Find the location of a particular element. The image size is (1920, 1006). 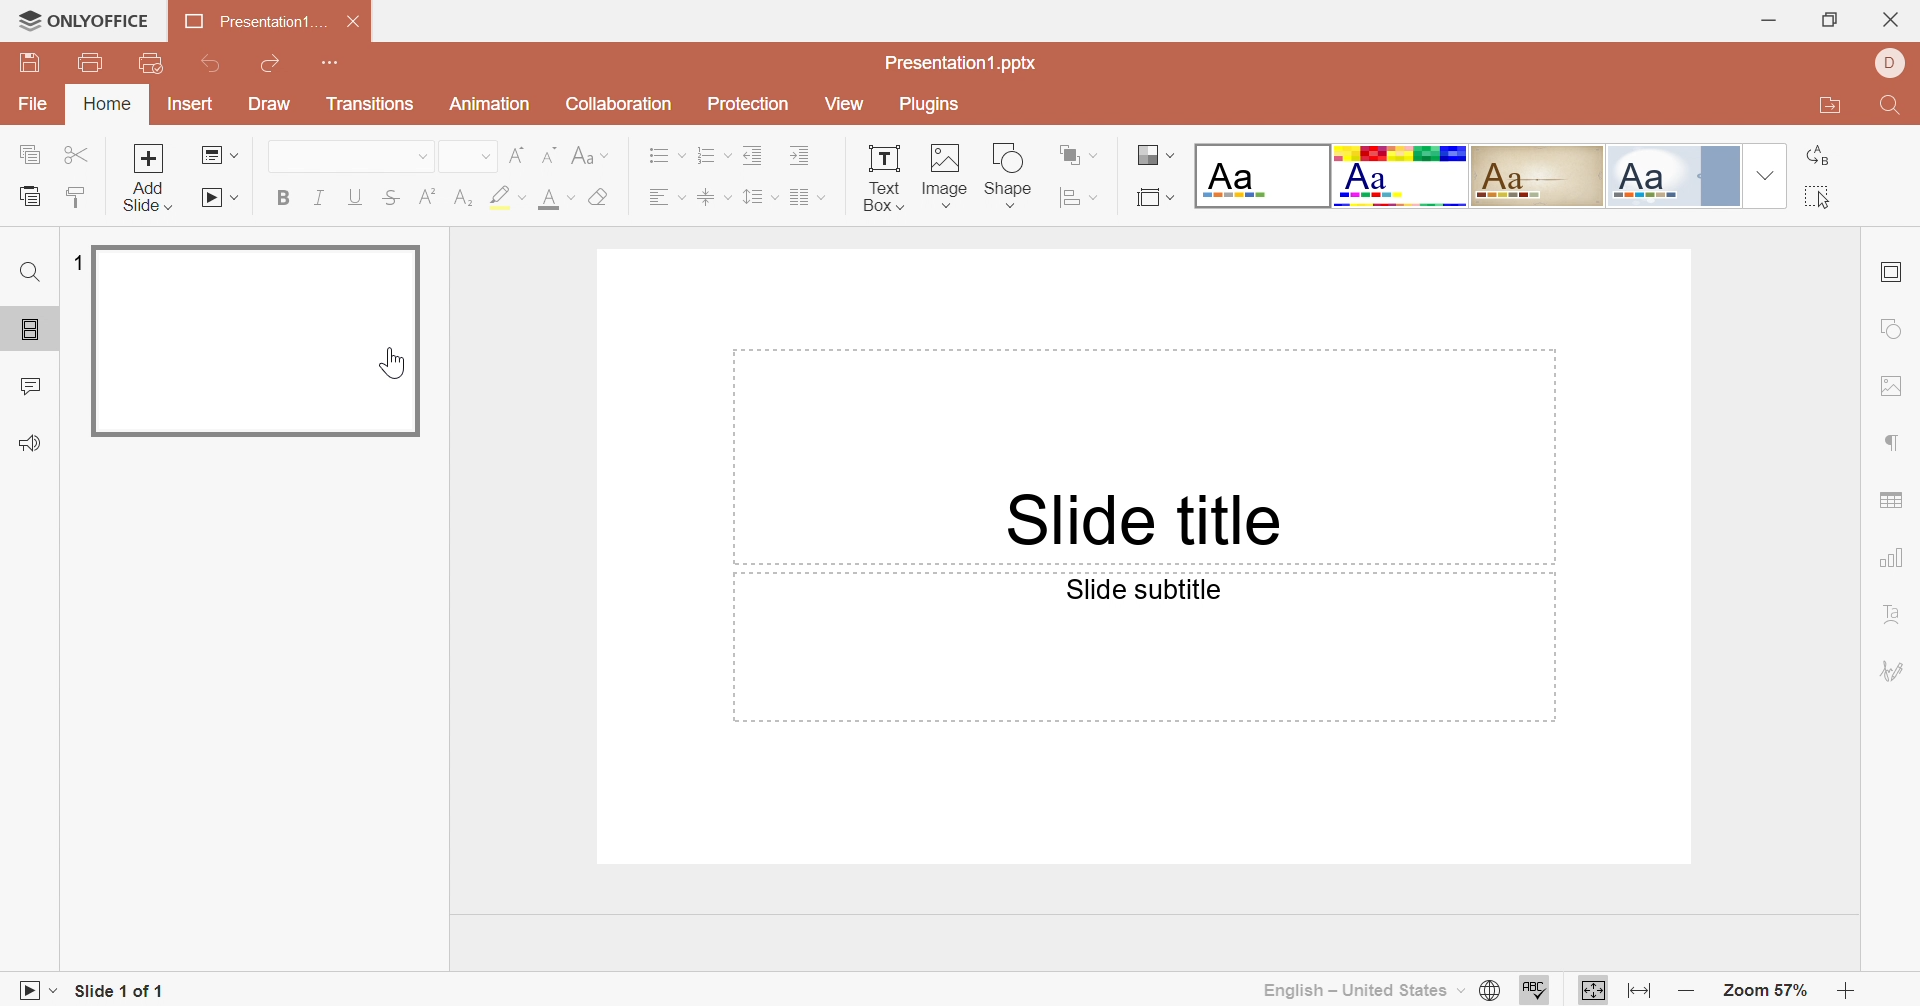

Zoom 57% is located at coordinates (1767, 989).